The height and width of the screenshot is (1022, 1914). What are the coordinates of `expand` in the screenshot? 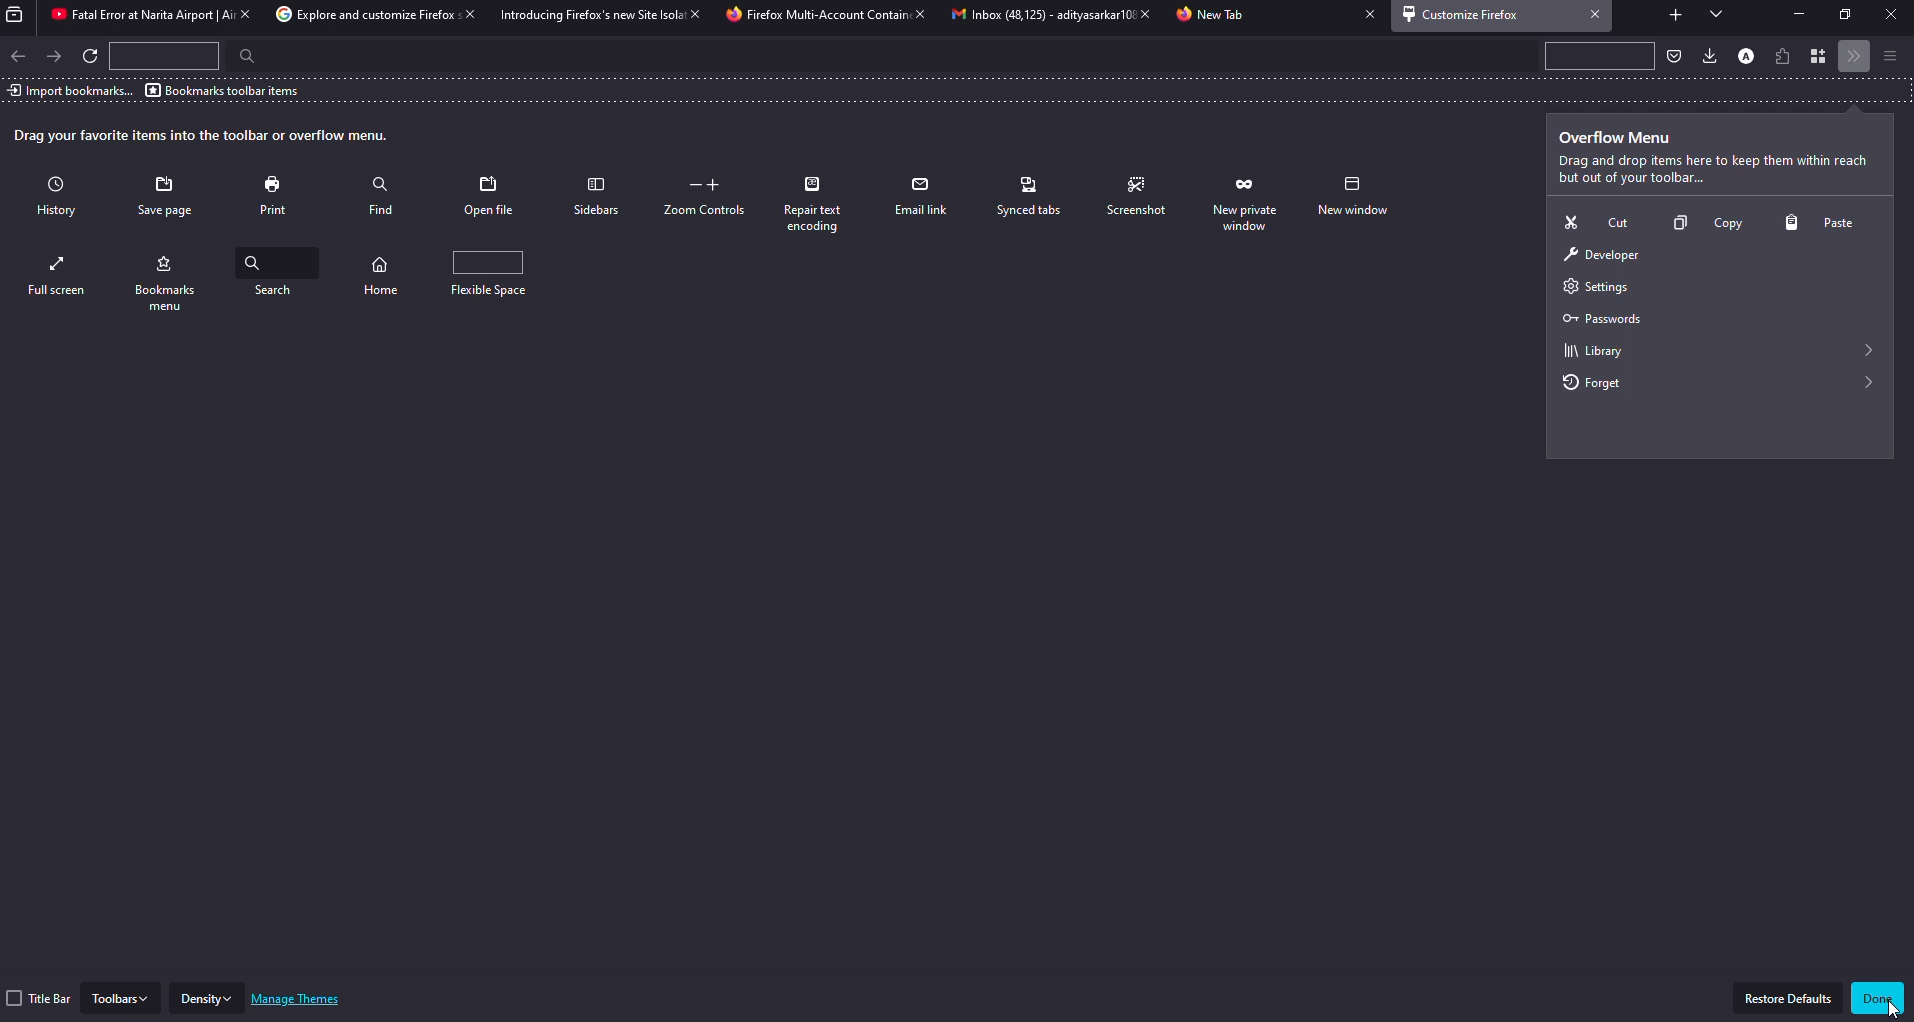 It's located at (1872, 383).